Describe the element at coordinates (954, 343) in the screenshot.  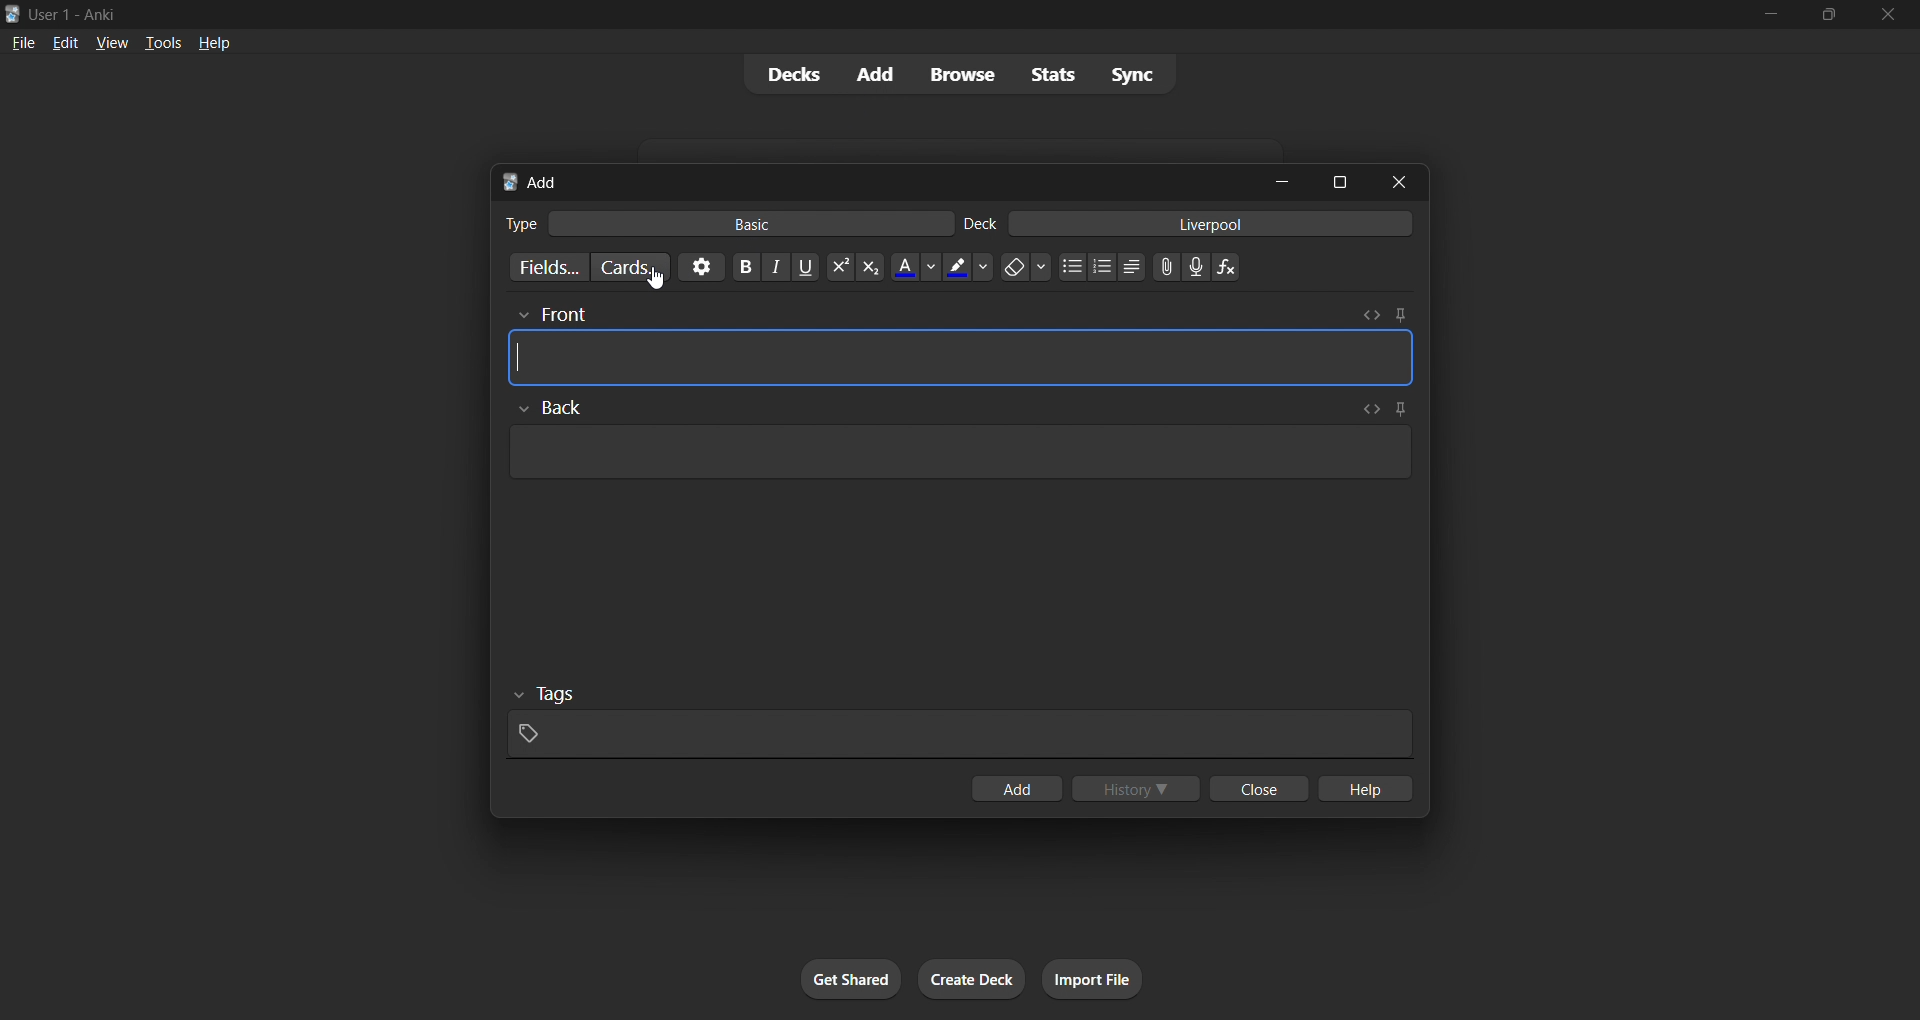
I see `card front input box` at that location.